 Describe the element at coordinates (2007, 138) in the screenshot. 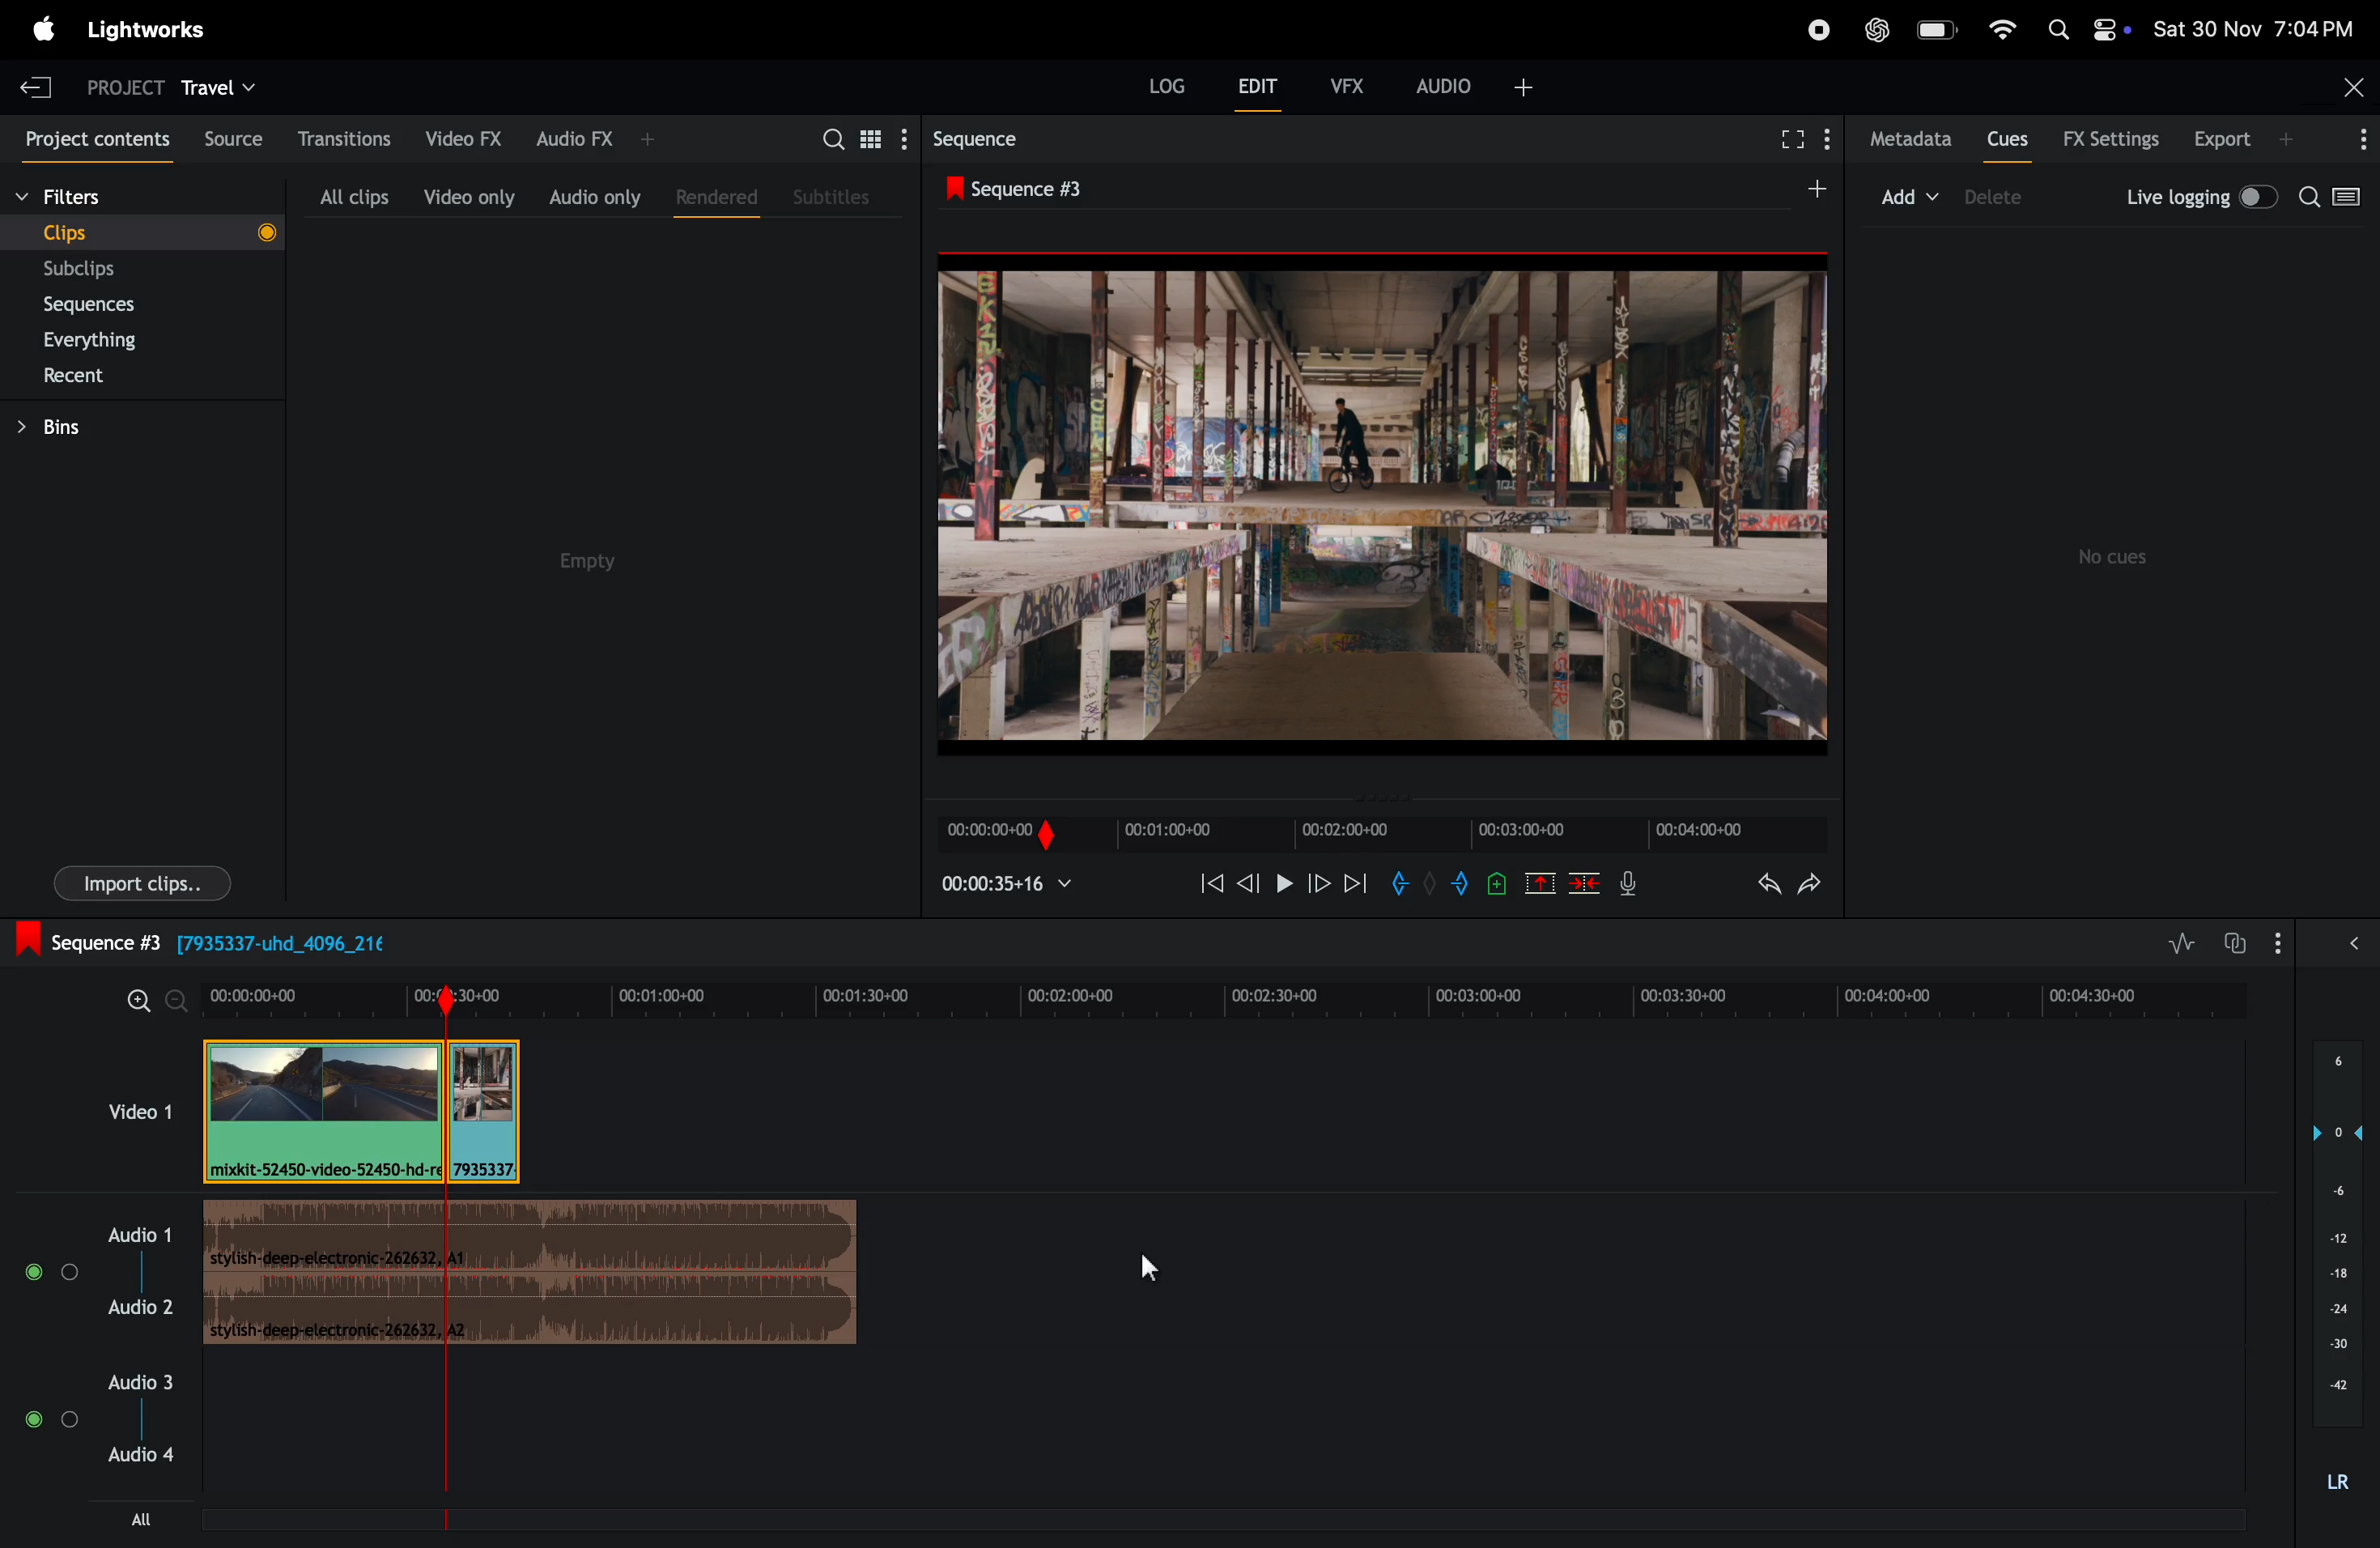

I see `cues ` at that location.